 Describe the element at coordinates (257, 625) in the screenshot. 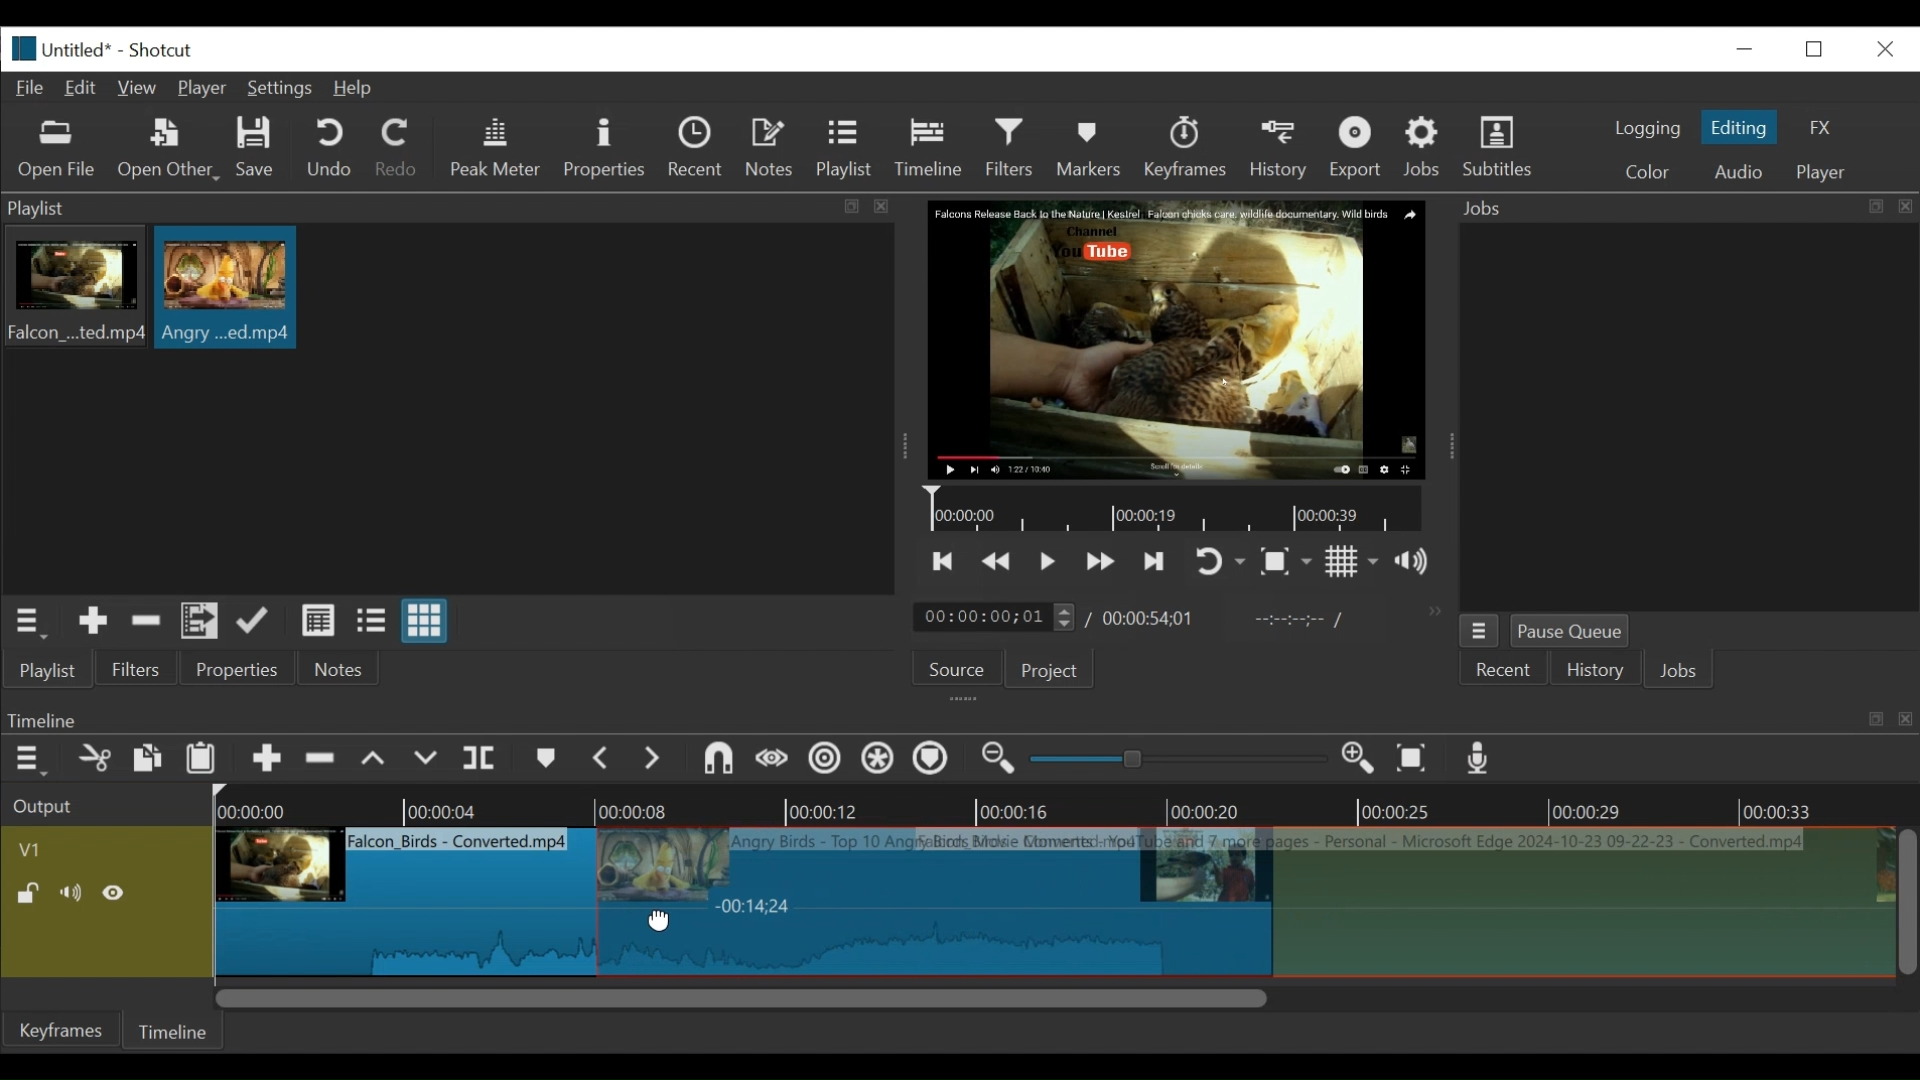

I see `update` at that location.